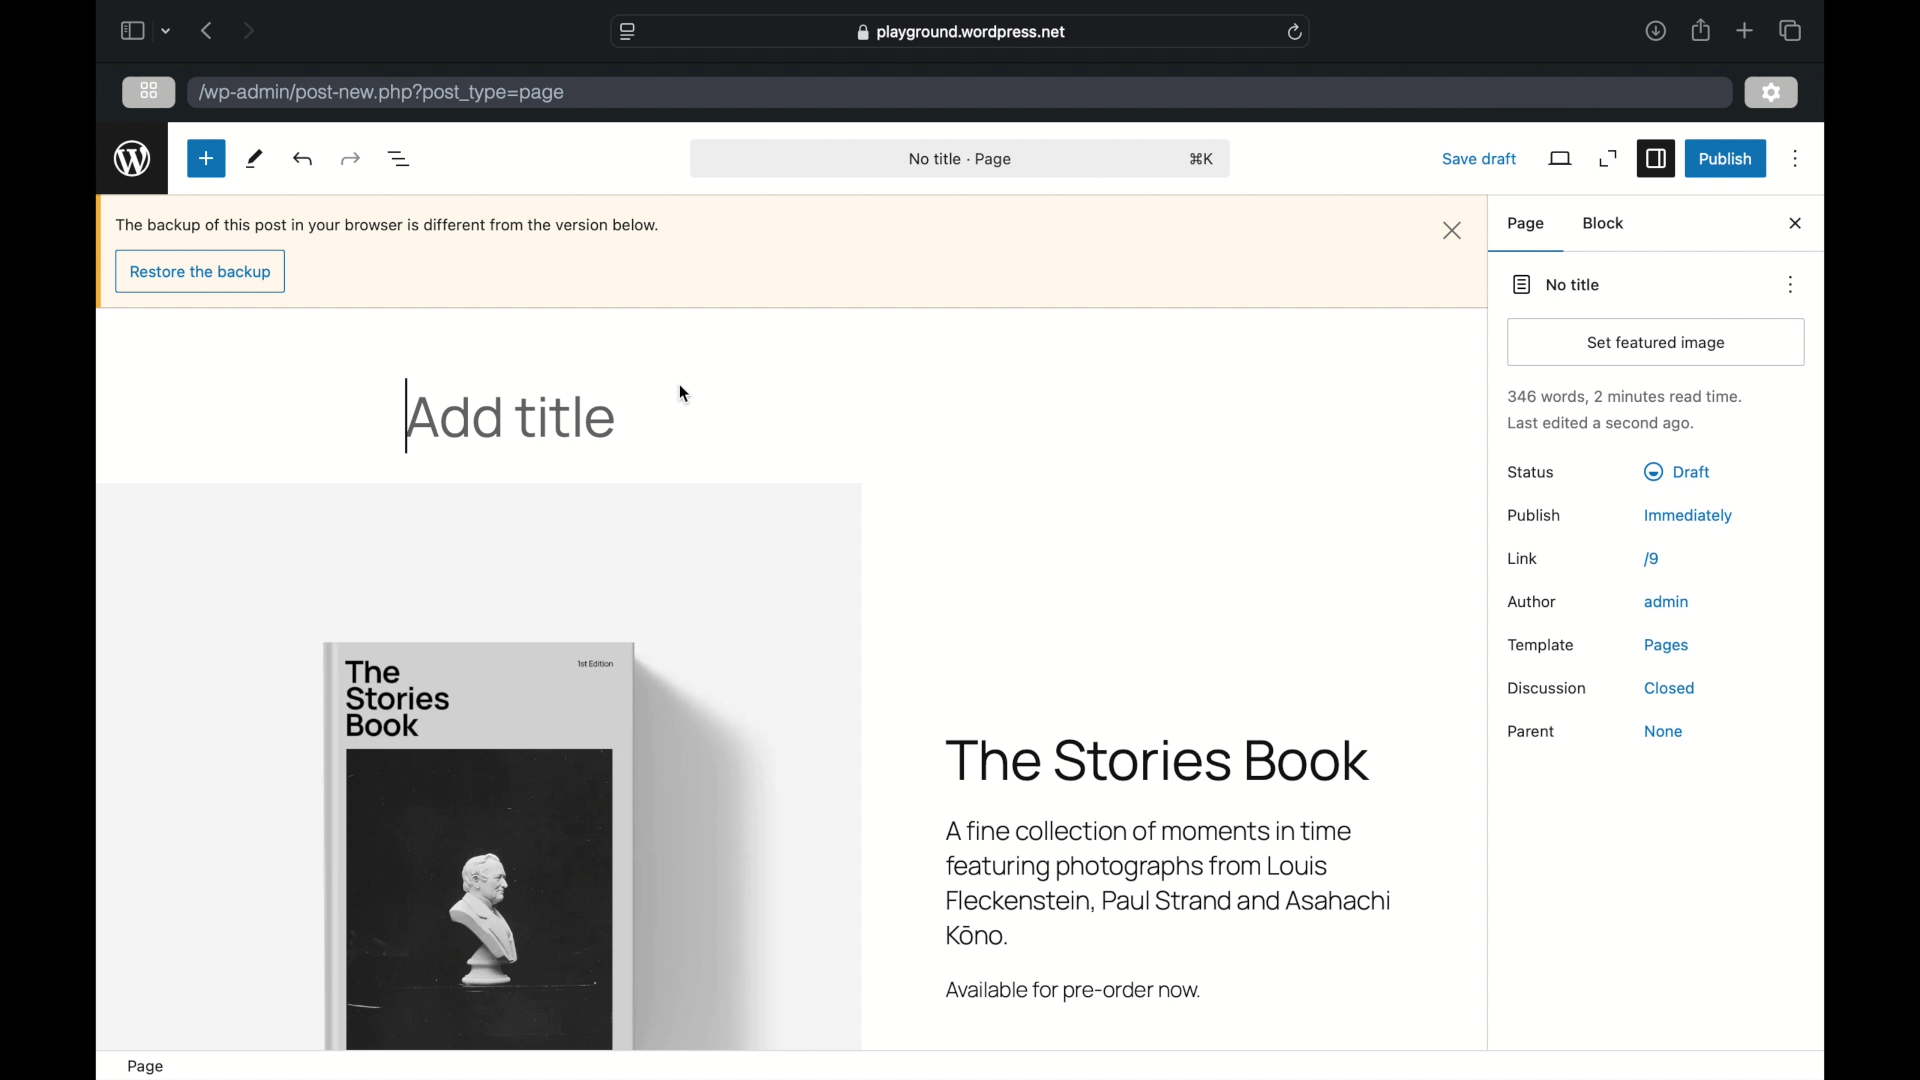  What do you see at coordinates (628, 32) in the screenshot?
I see `website settings` at bounding box center [628, 32].